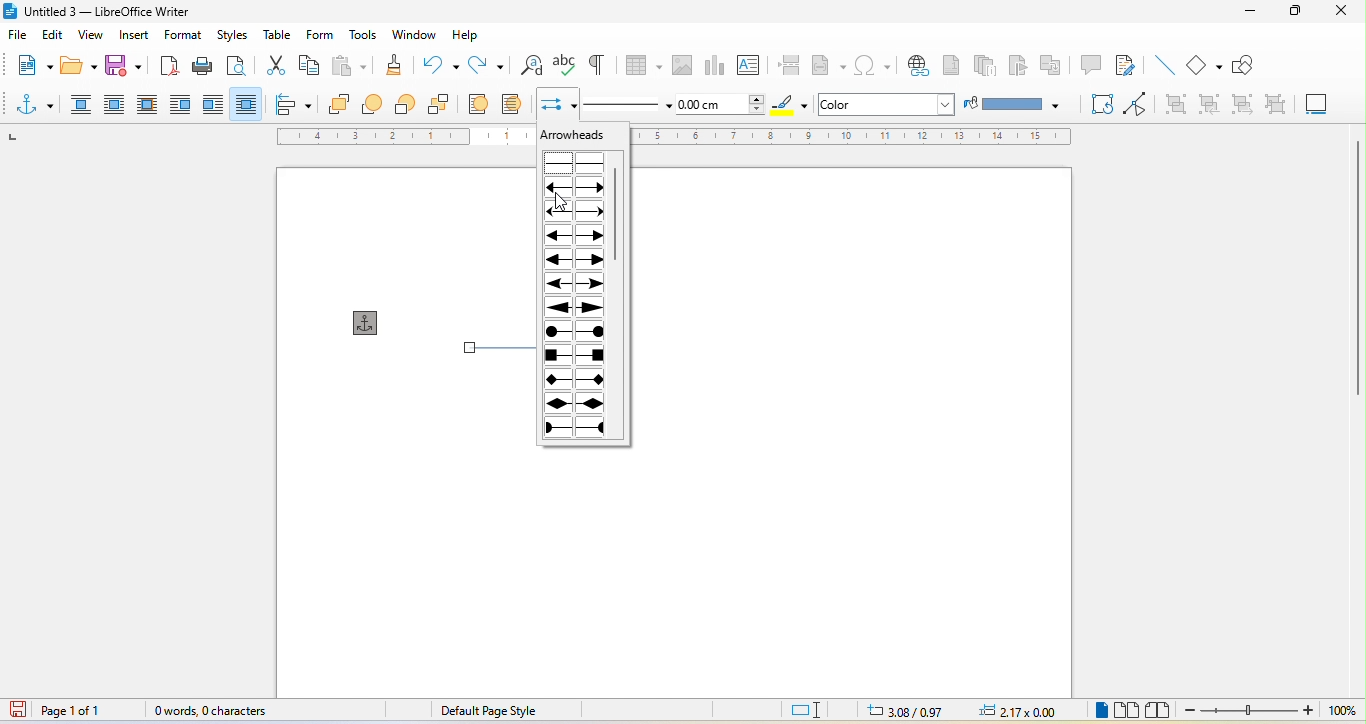 The image size is (1366, 724). What do you see at coordinates (212, 711) in the screenshot?
I see `0 wards , 0 character` at bounding box center [212, 711].